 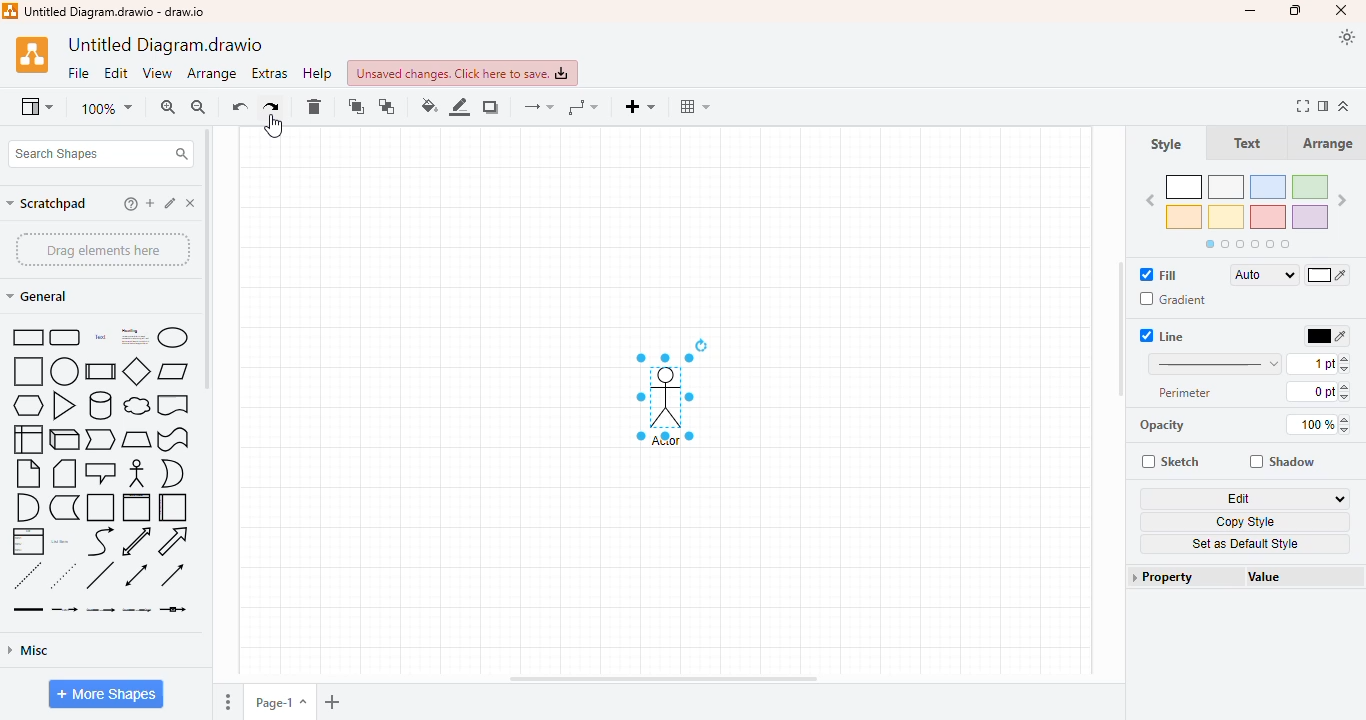 What do you see at coordinates (28, 575) in the screenshot?
I see `dashed line` at bounding box center [28, 575].